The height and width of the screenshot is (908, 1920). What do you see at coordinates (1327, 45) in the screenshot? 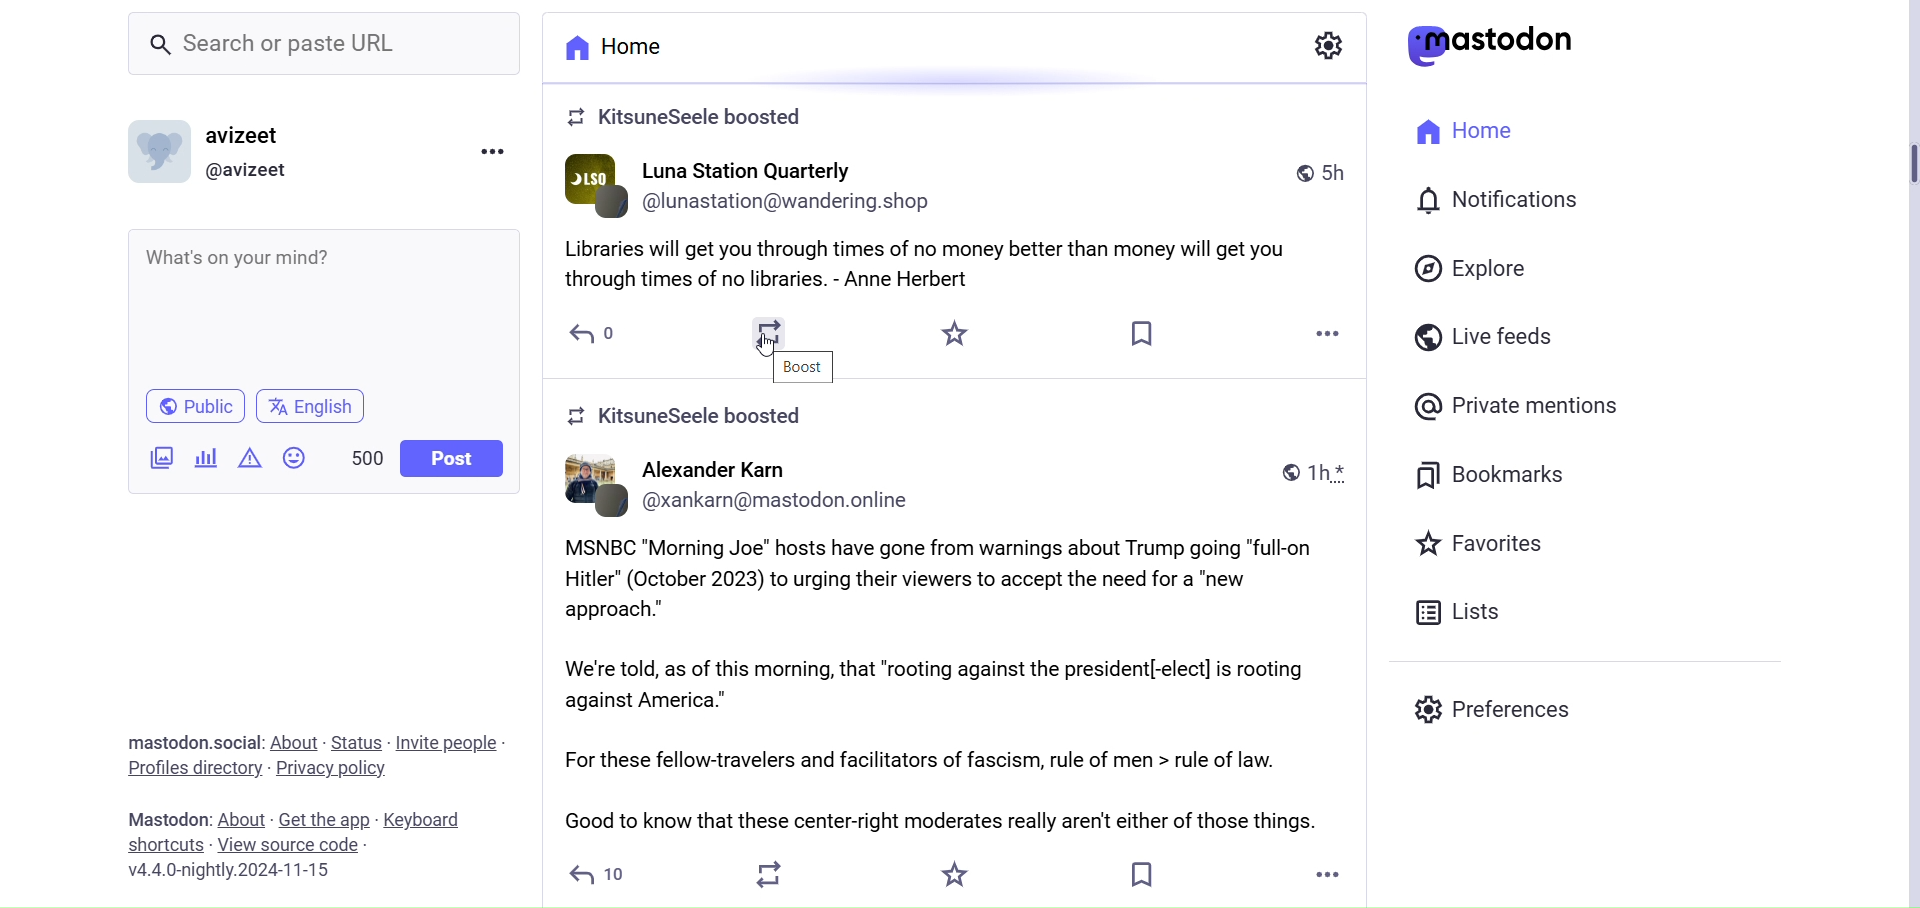
I see `Show Settings` at bounding box center [1327, 45].